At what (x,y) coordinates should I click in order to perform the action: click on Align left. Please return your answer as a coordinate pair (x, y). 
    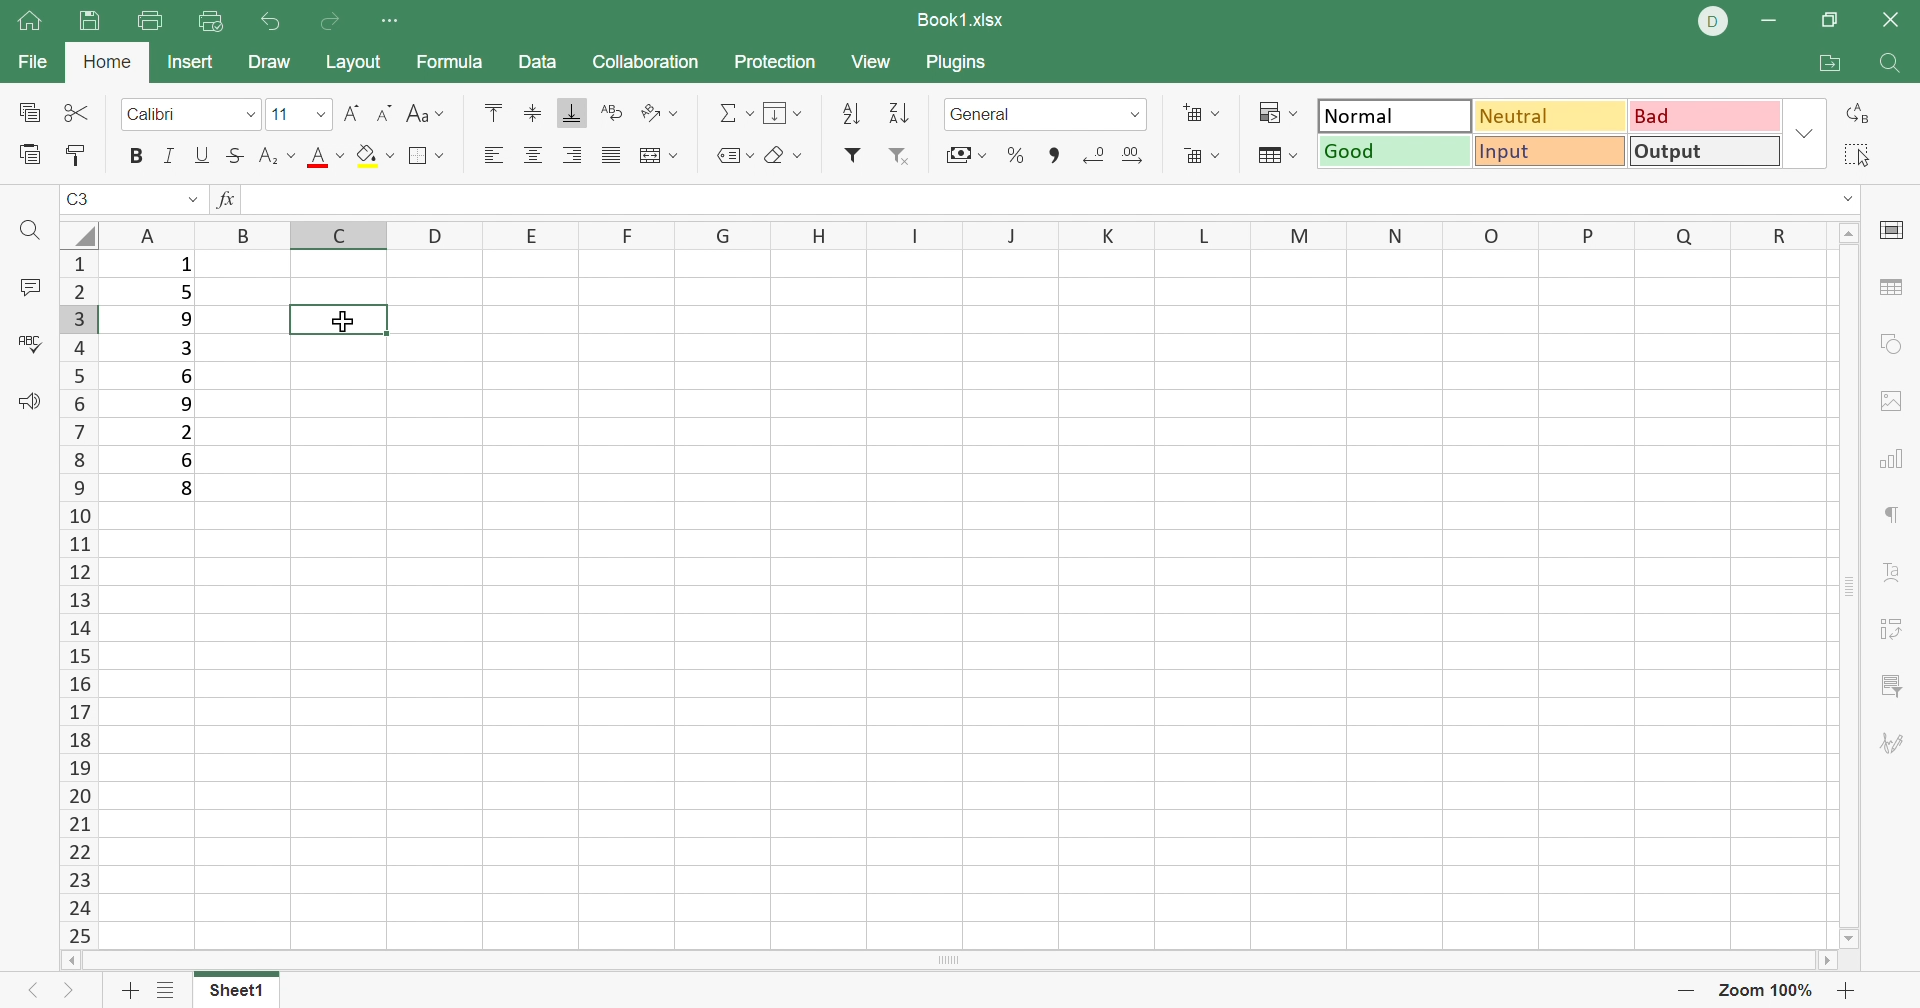
    Looking at the image, I should click on (493, 155).